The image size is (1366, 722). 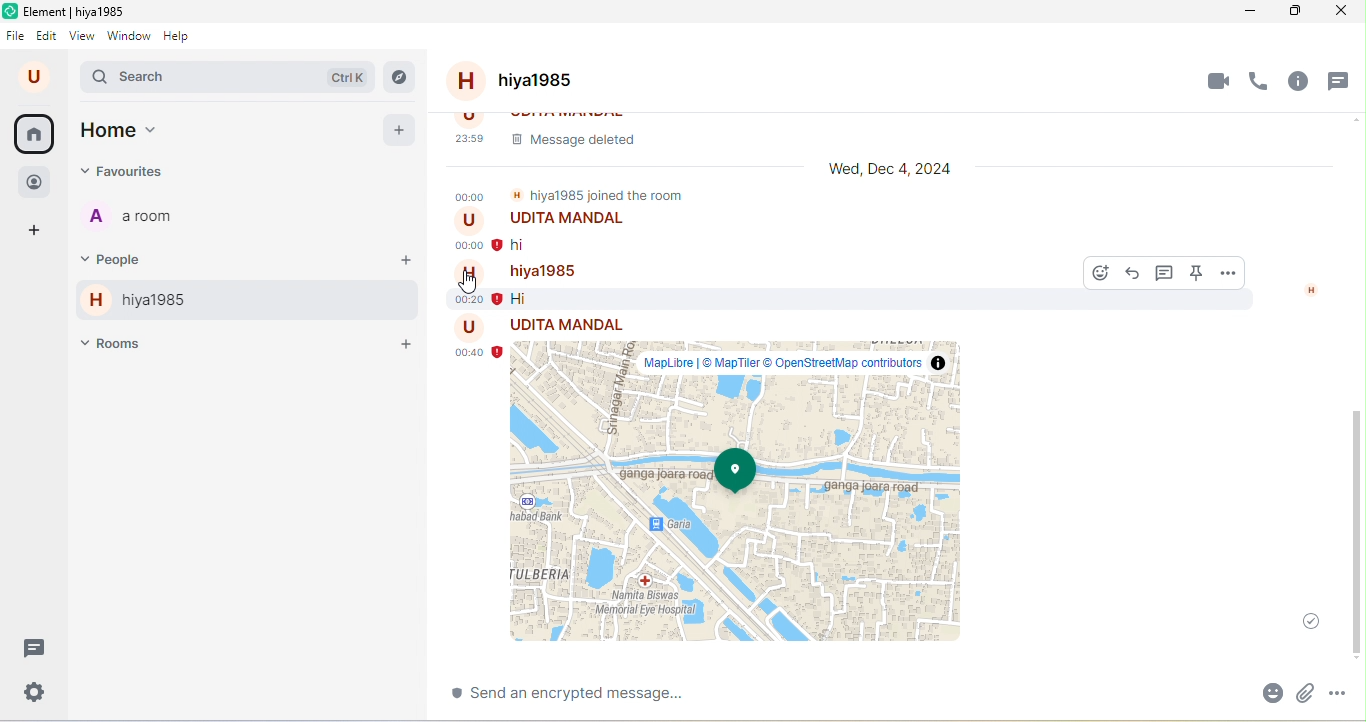 What do you see at coordinates (130, 37) in the screenshot?
I see `window` at bounding box center [130, 37].